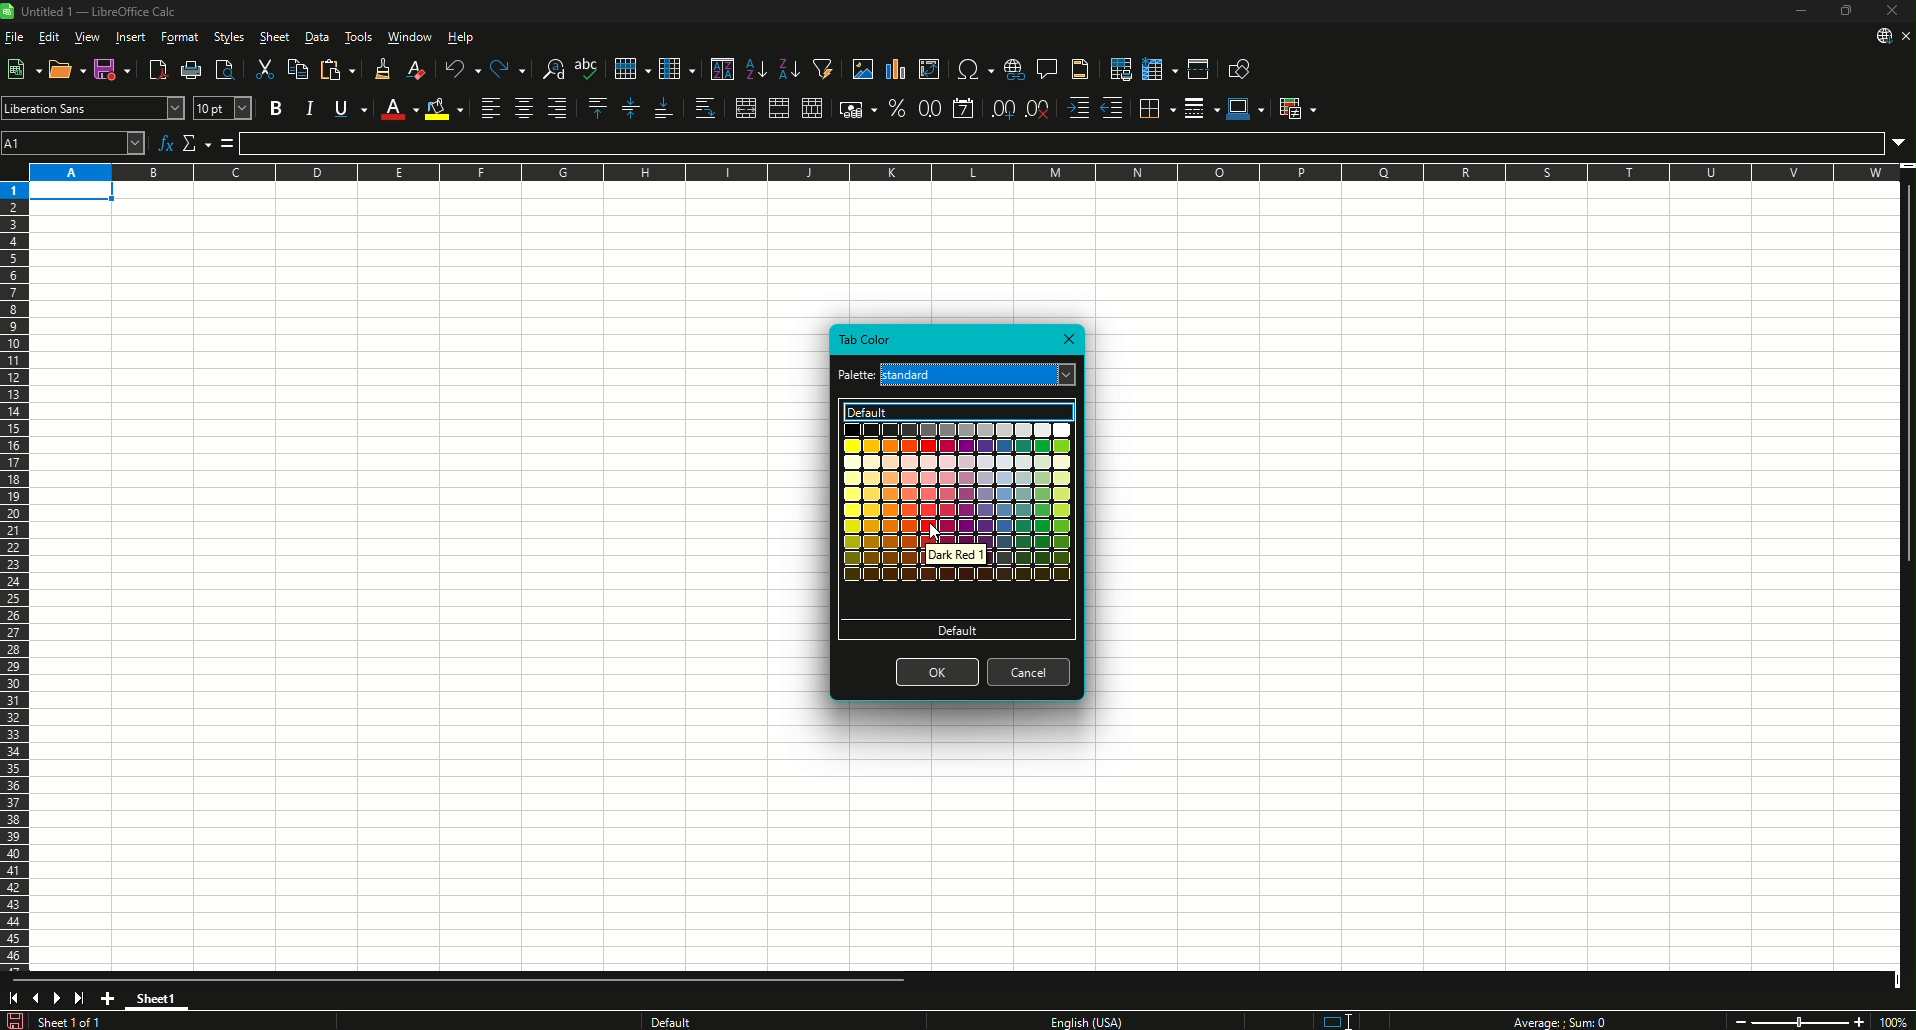  Describe the element at coordinates (1113, 108) in the screenshot. I see `Decrease Indent` at that location.